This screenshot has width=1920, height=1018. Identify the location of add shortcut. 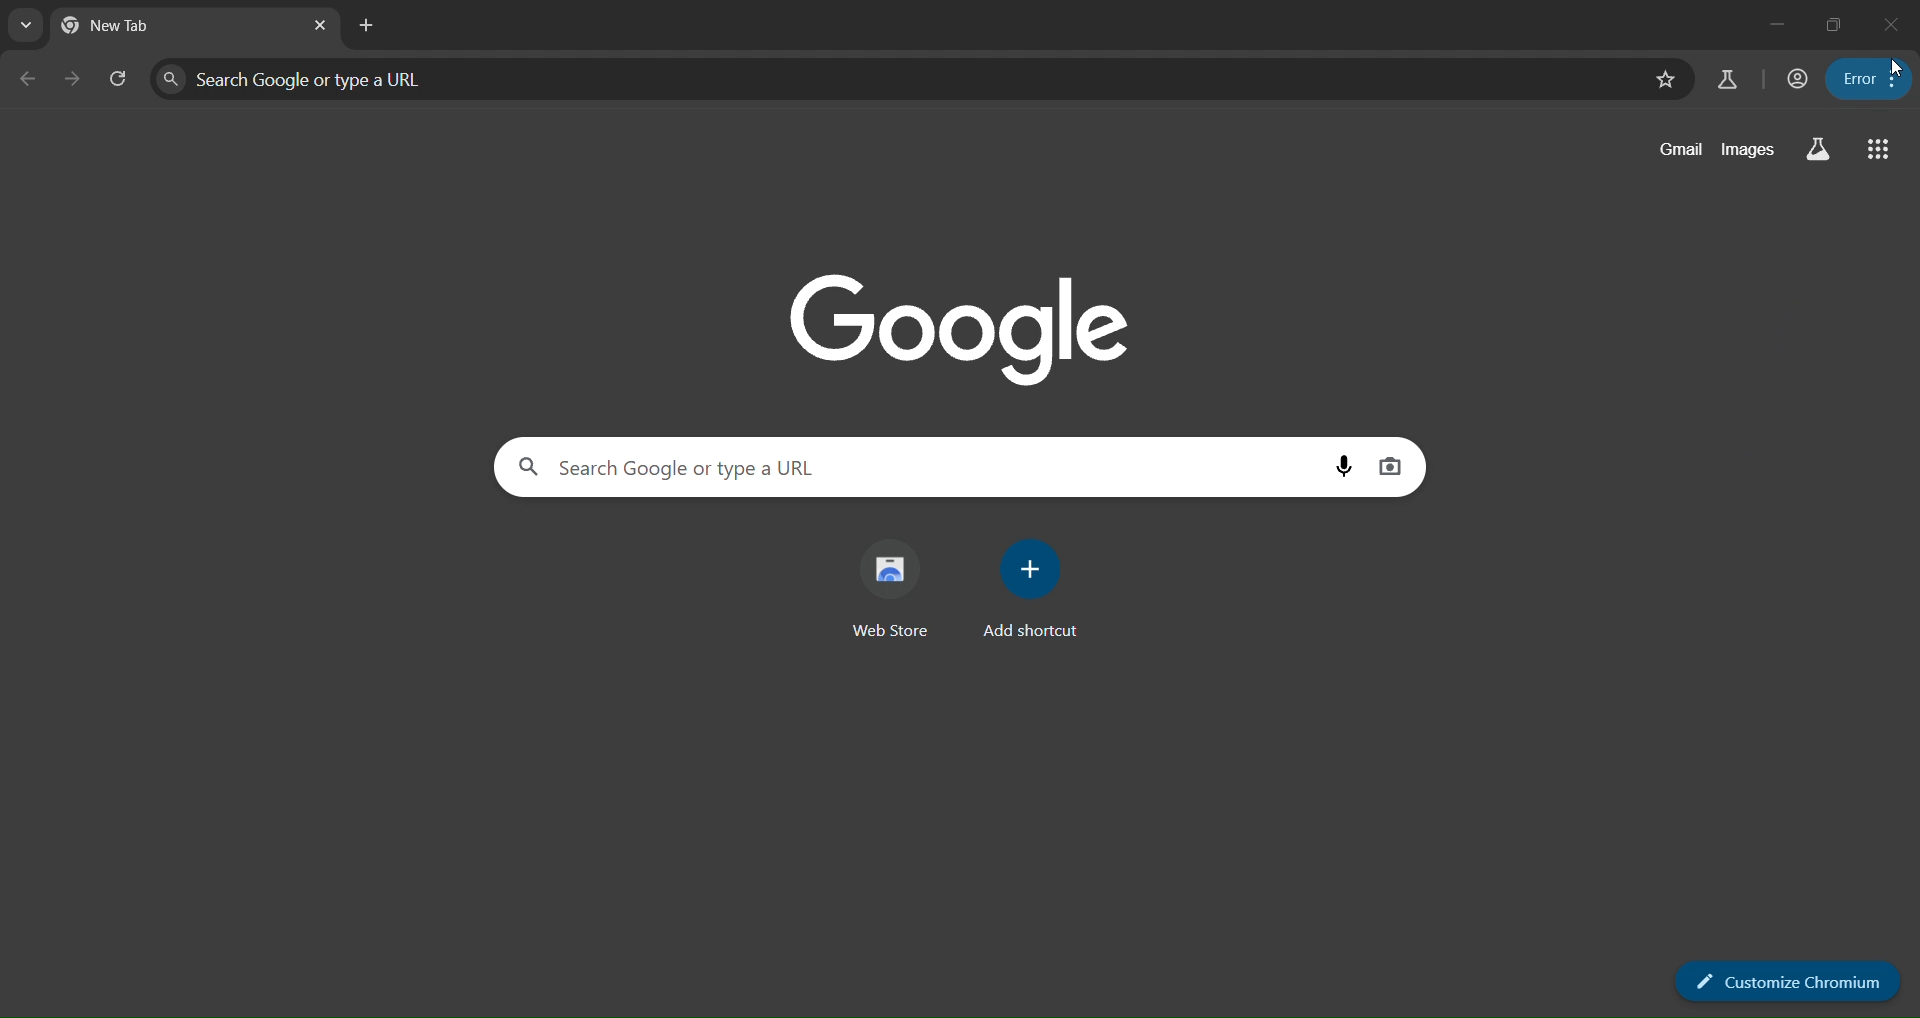
(1027, 588).